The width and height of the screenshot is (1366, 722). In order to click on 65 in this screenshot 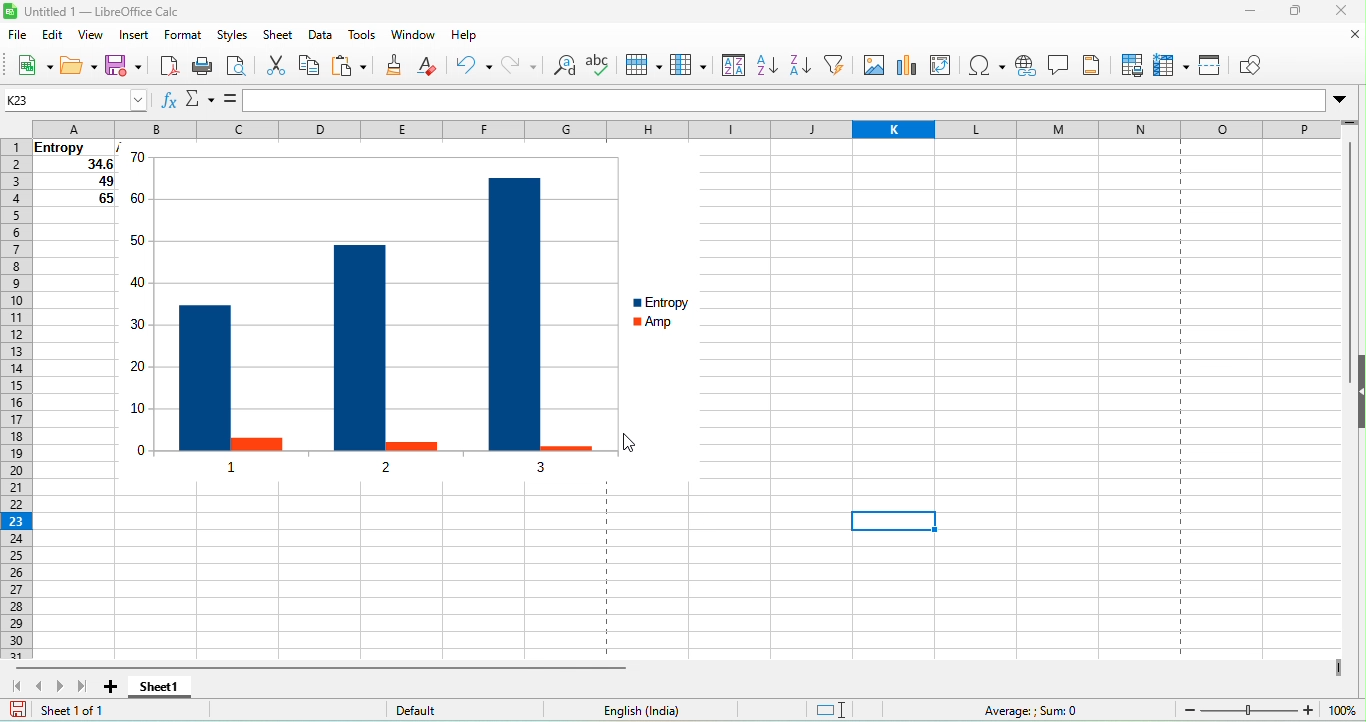, I will do `click(77, 200)`.